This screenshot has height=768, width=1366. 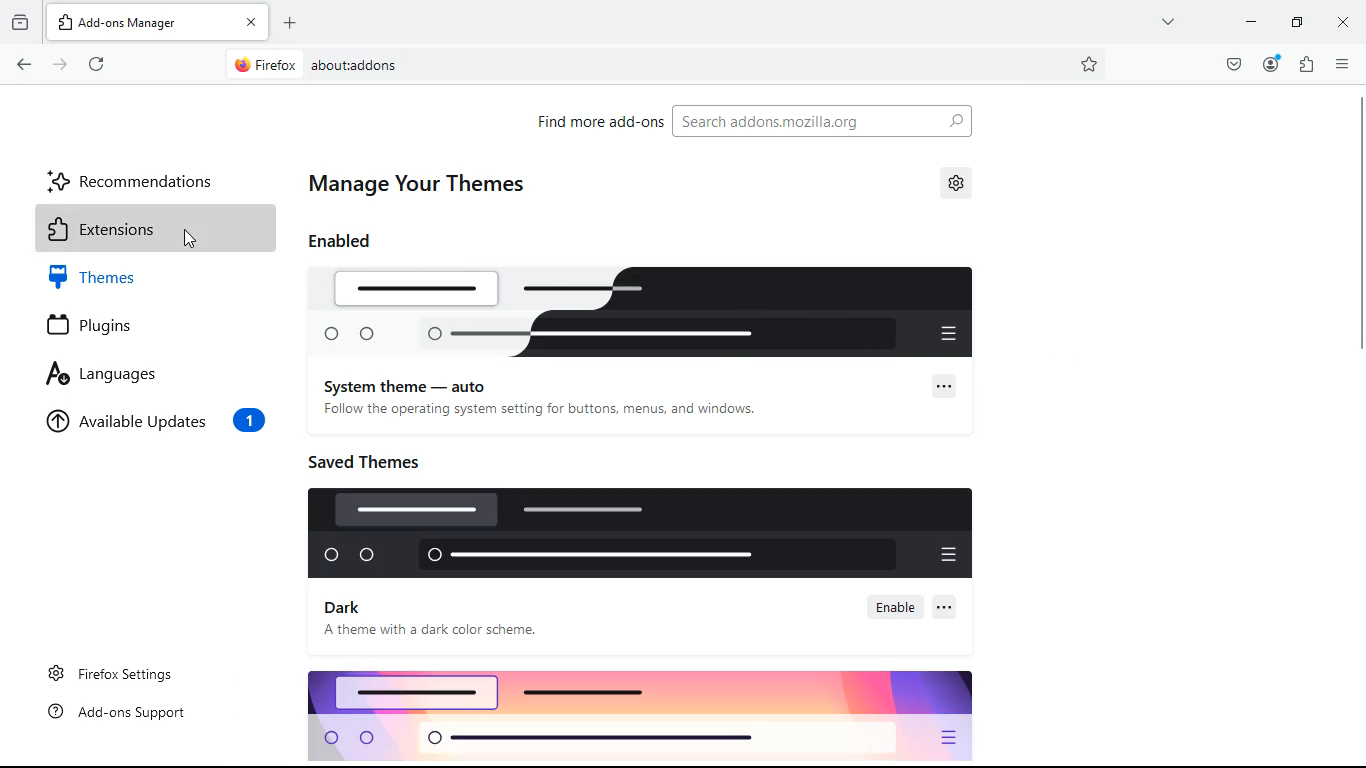 What do you see at coordinates (427, 183) in the screenshot?
I see `manage your themes` at bounding box center [427, 183].